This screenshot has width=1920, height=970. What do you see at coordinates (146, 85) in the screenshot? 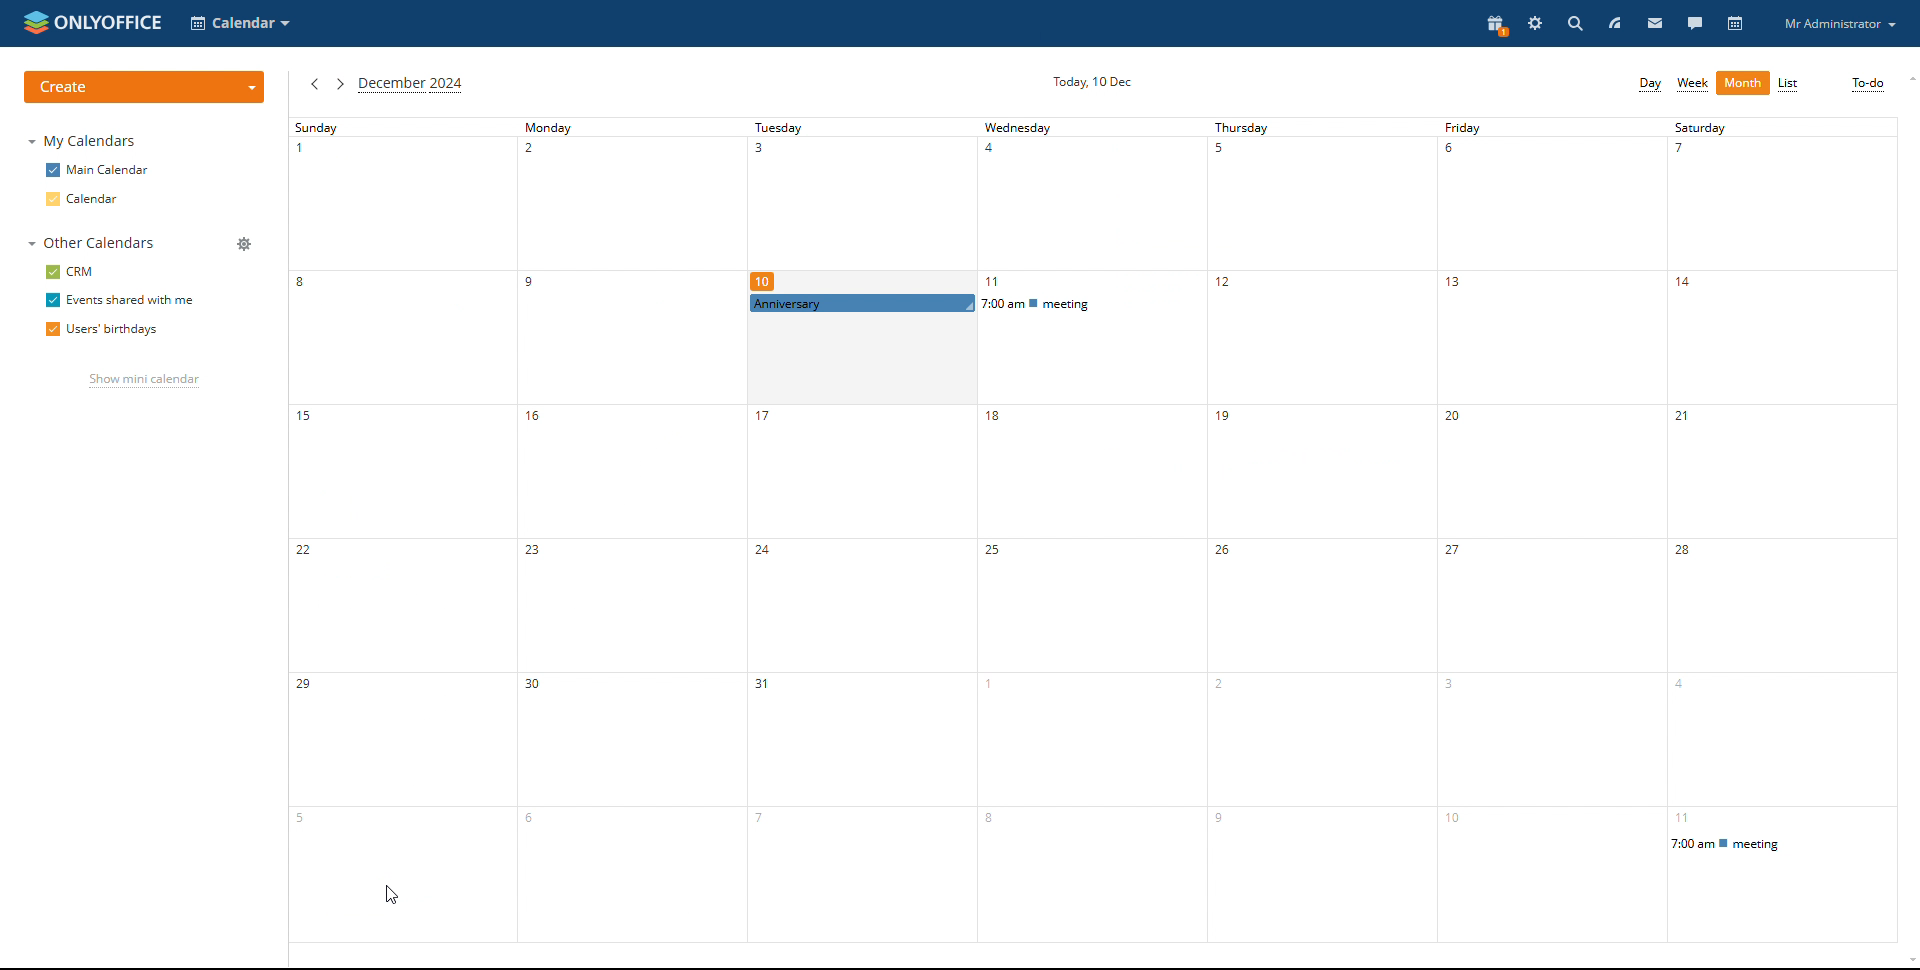
I see `create` at bounding box center [146, 85].